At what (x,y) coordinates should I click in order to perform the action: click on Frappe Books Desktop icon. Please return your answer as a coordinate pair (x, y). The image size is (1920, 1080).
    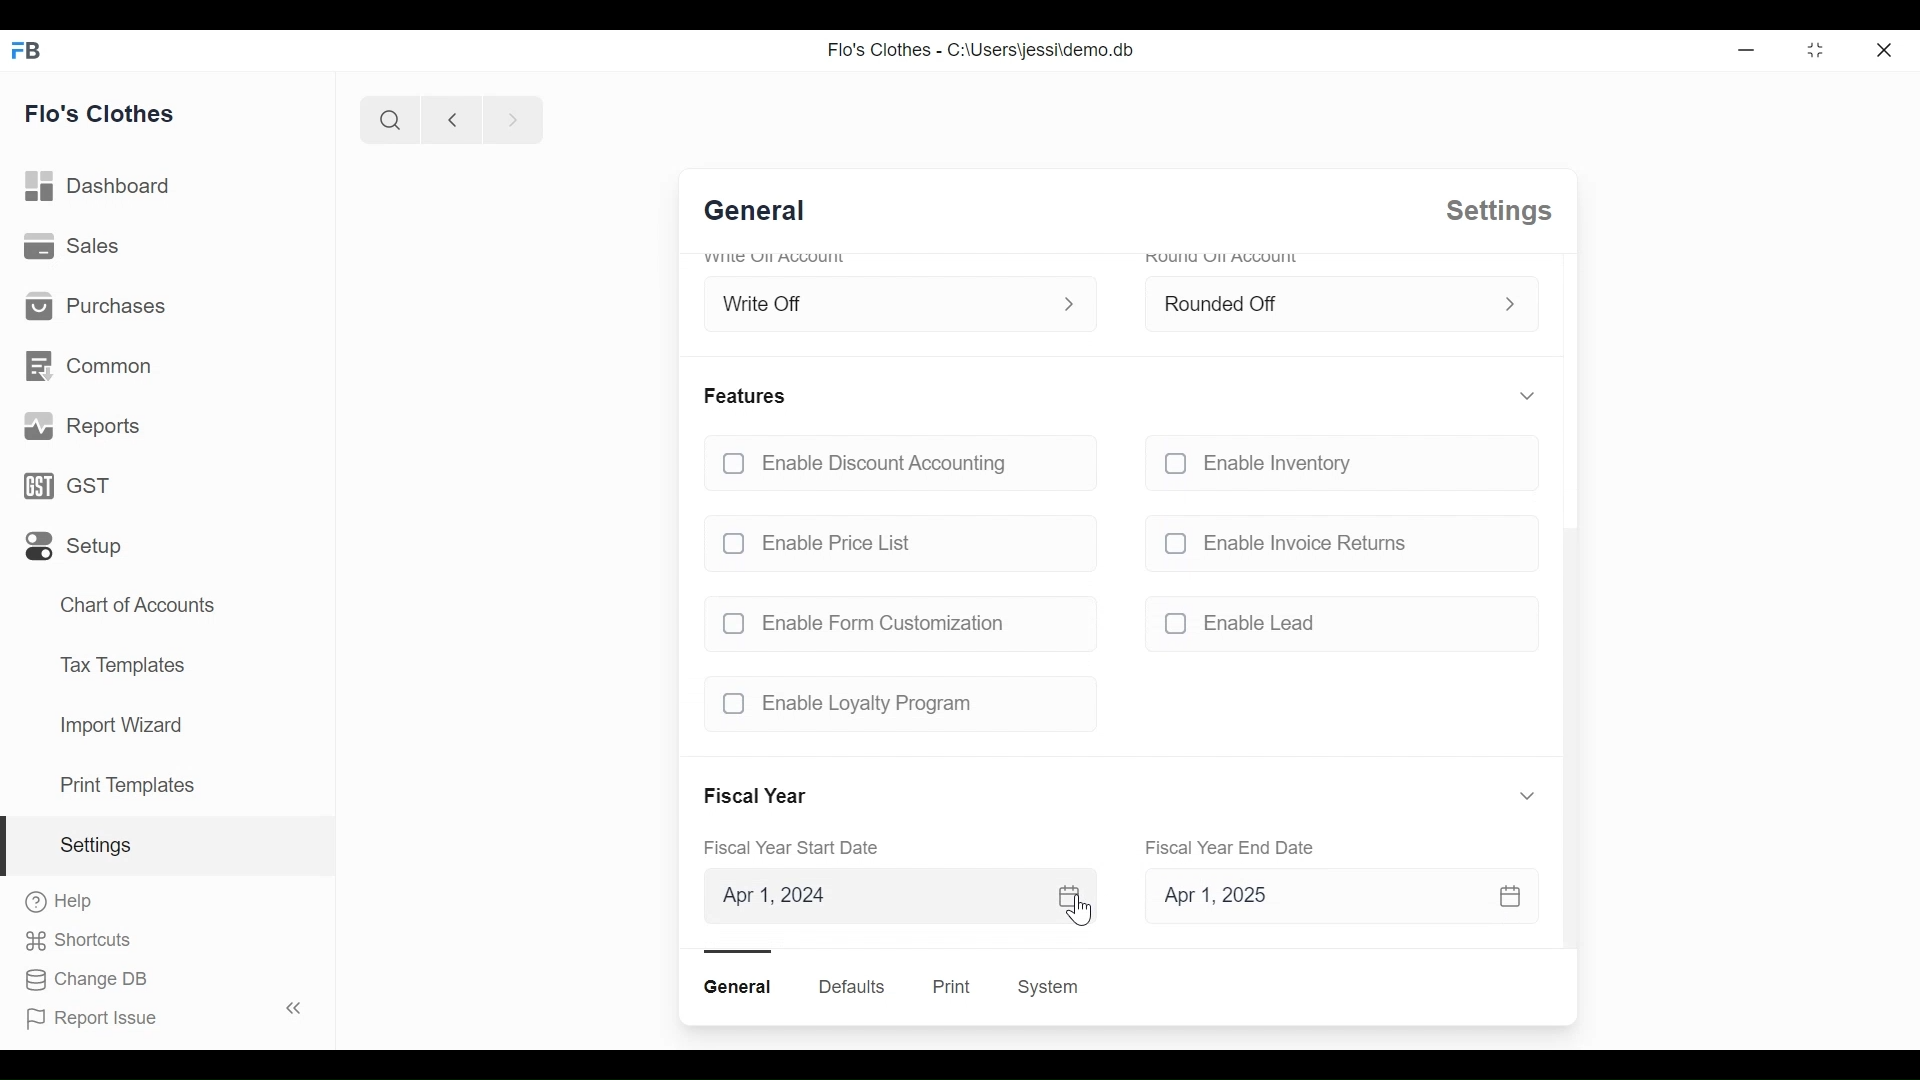
    Looking at the image, I should click on (32, 49).